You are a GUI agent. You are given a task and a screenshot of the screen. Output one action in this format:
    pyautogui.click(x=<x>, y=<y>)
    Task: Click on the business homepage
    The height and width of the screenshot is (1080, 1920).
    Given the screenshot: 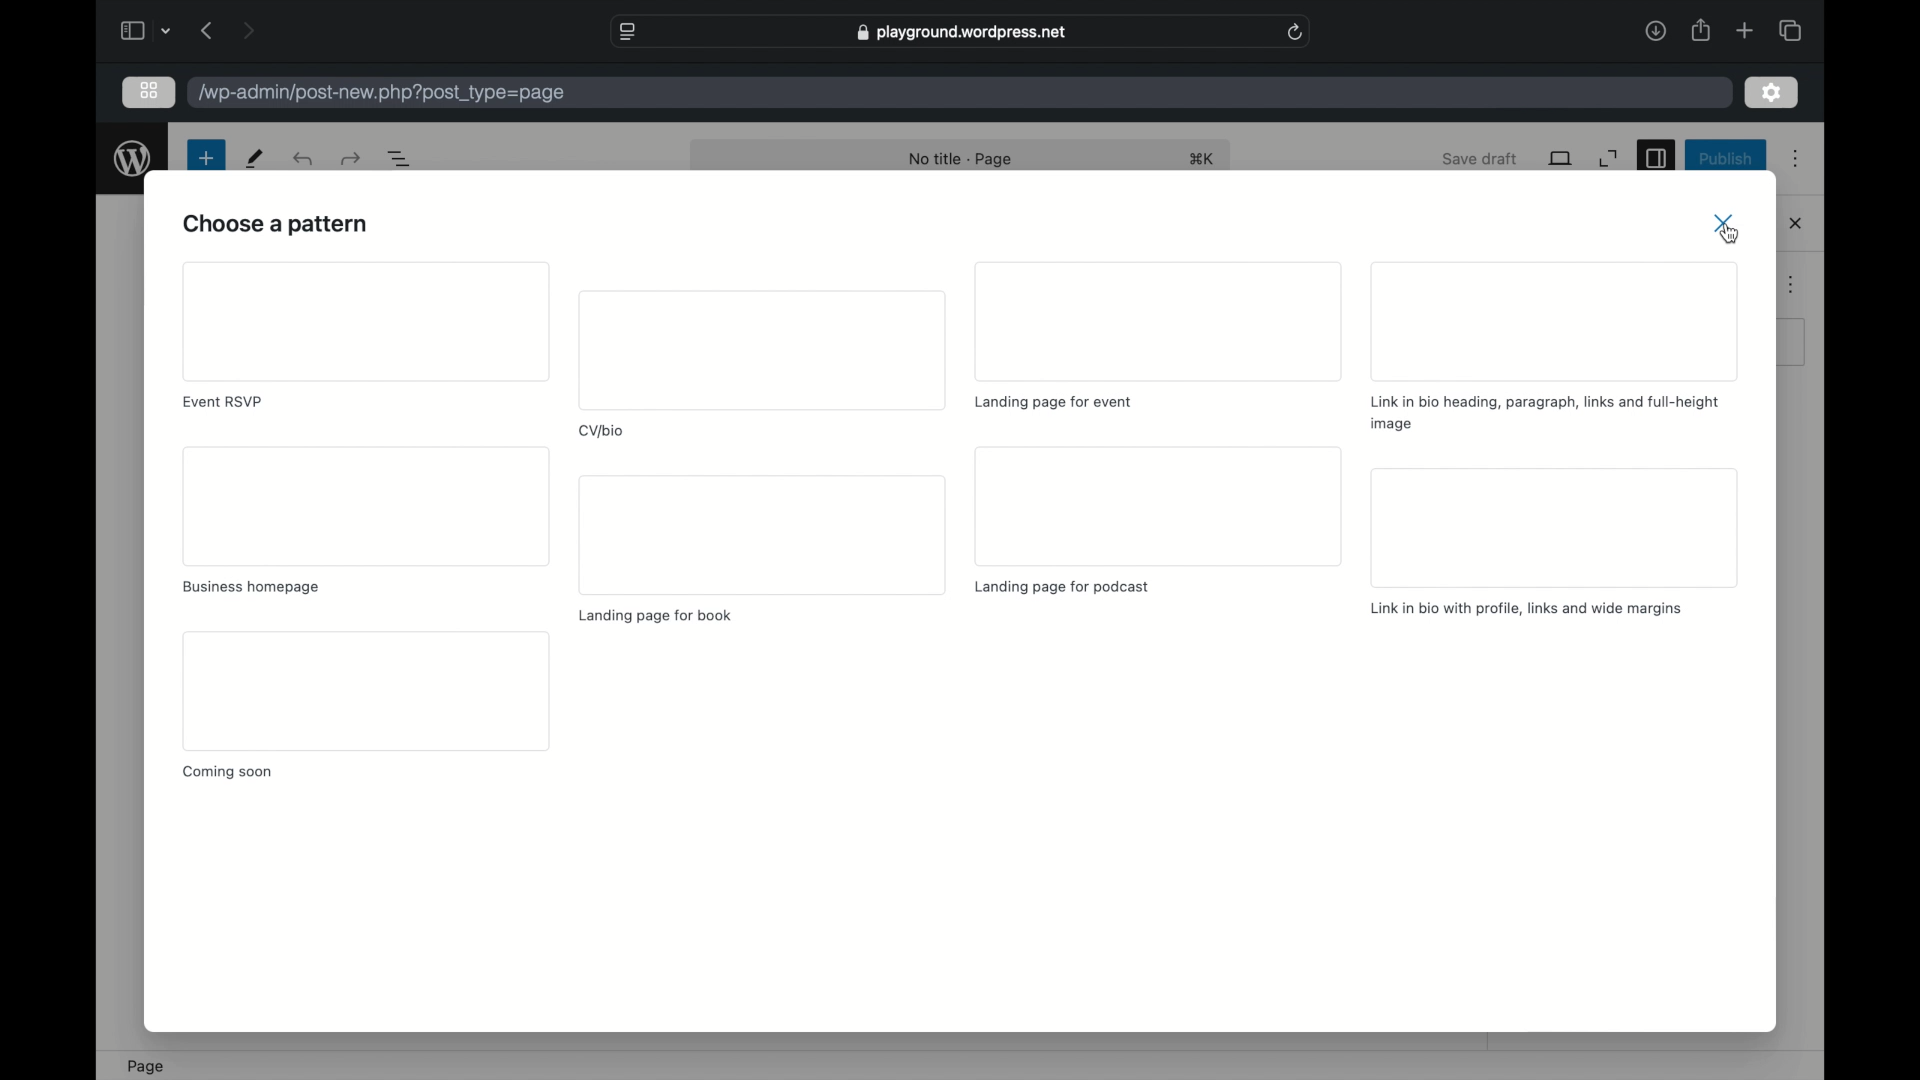 What is the action you would take?
    pyautogui.click(x=252, y=587)
    